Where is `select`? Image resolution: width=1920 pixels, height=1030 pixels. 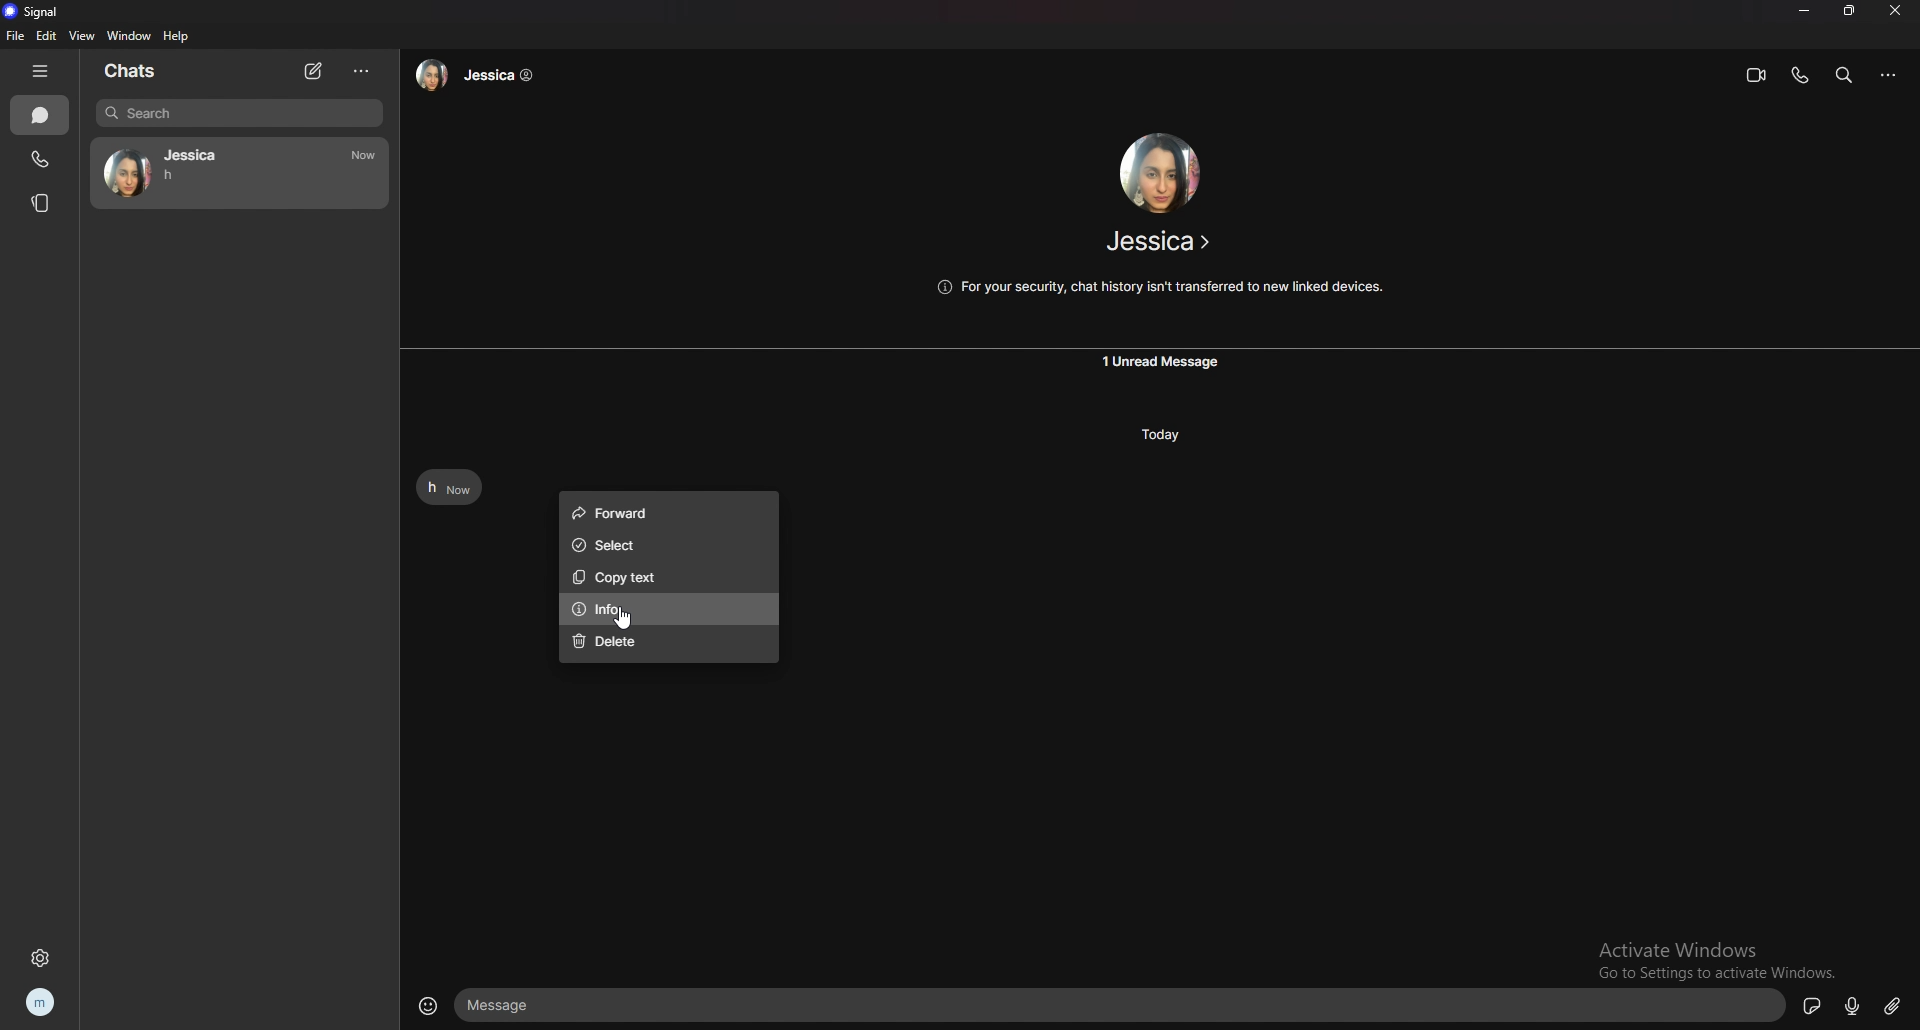 select is located at coordinates (661, 546).